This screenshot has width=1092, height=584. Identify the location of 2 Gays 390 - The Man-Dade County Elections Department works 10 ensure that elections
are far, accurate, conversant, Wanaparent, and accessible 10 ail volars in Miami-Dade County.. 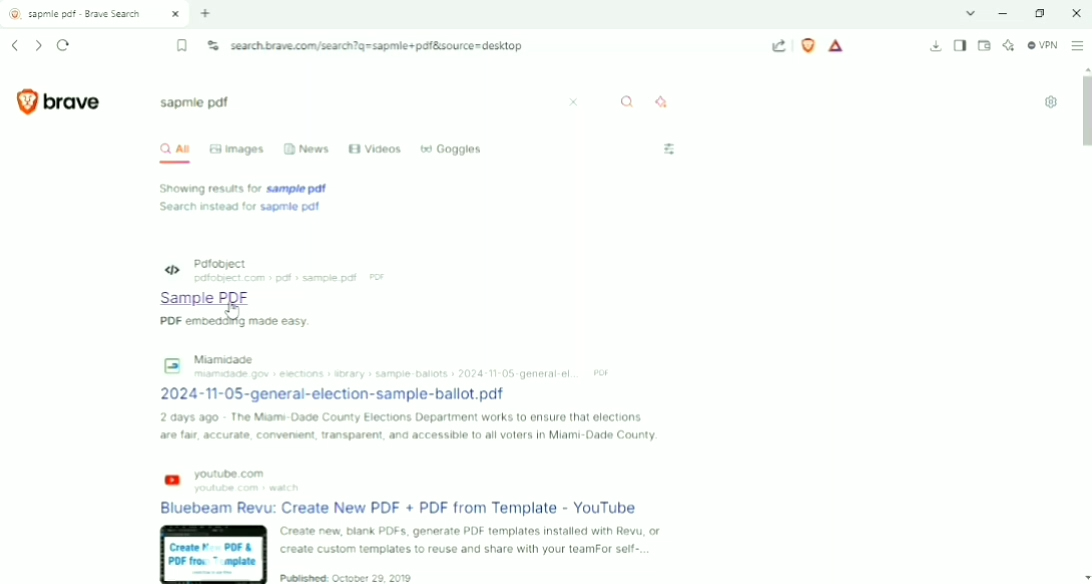
(410, 427).